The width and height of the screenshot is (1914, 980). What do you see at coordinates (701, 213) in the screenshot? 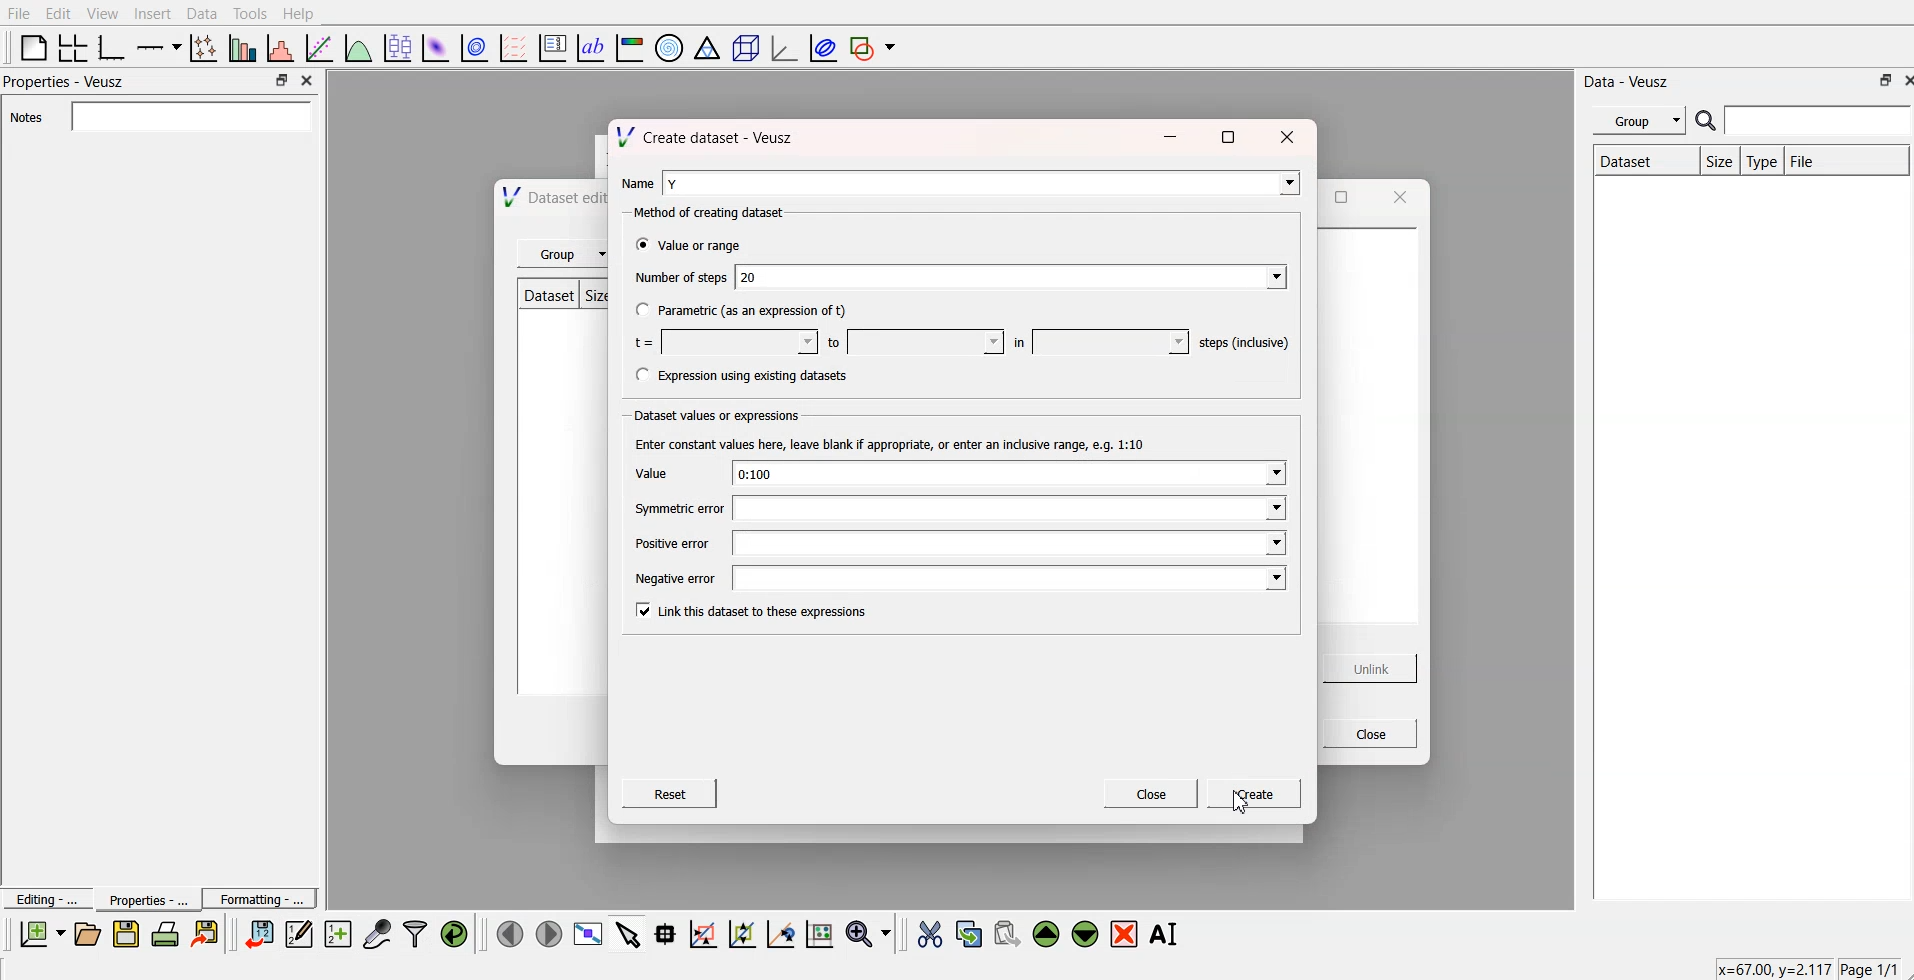
I see `Method of creating dataset` at bounding box center [701, 213].